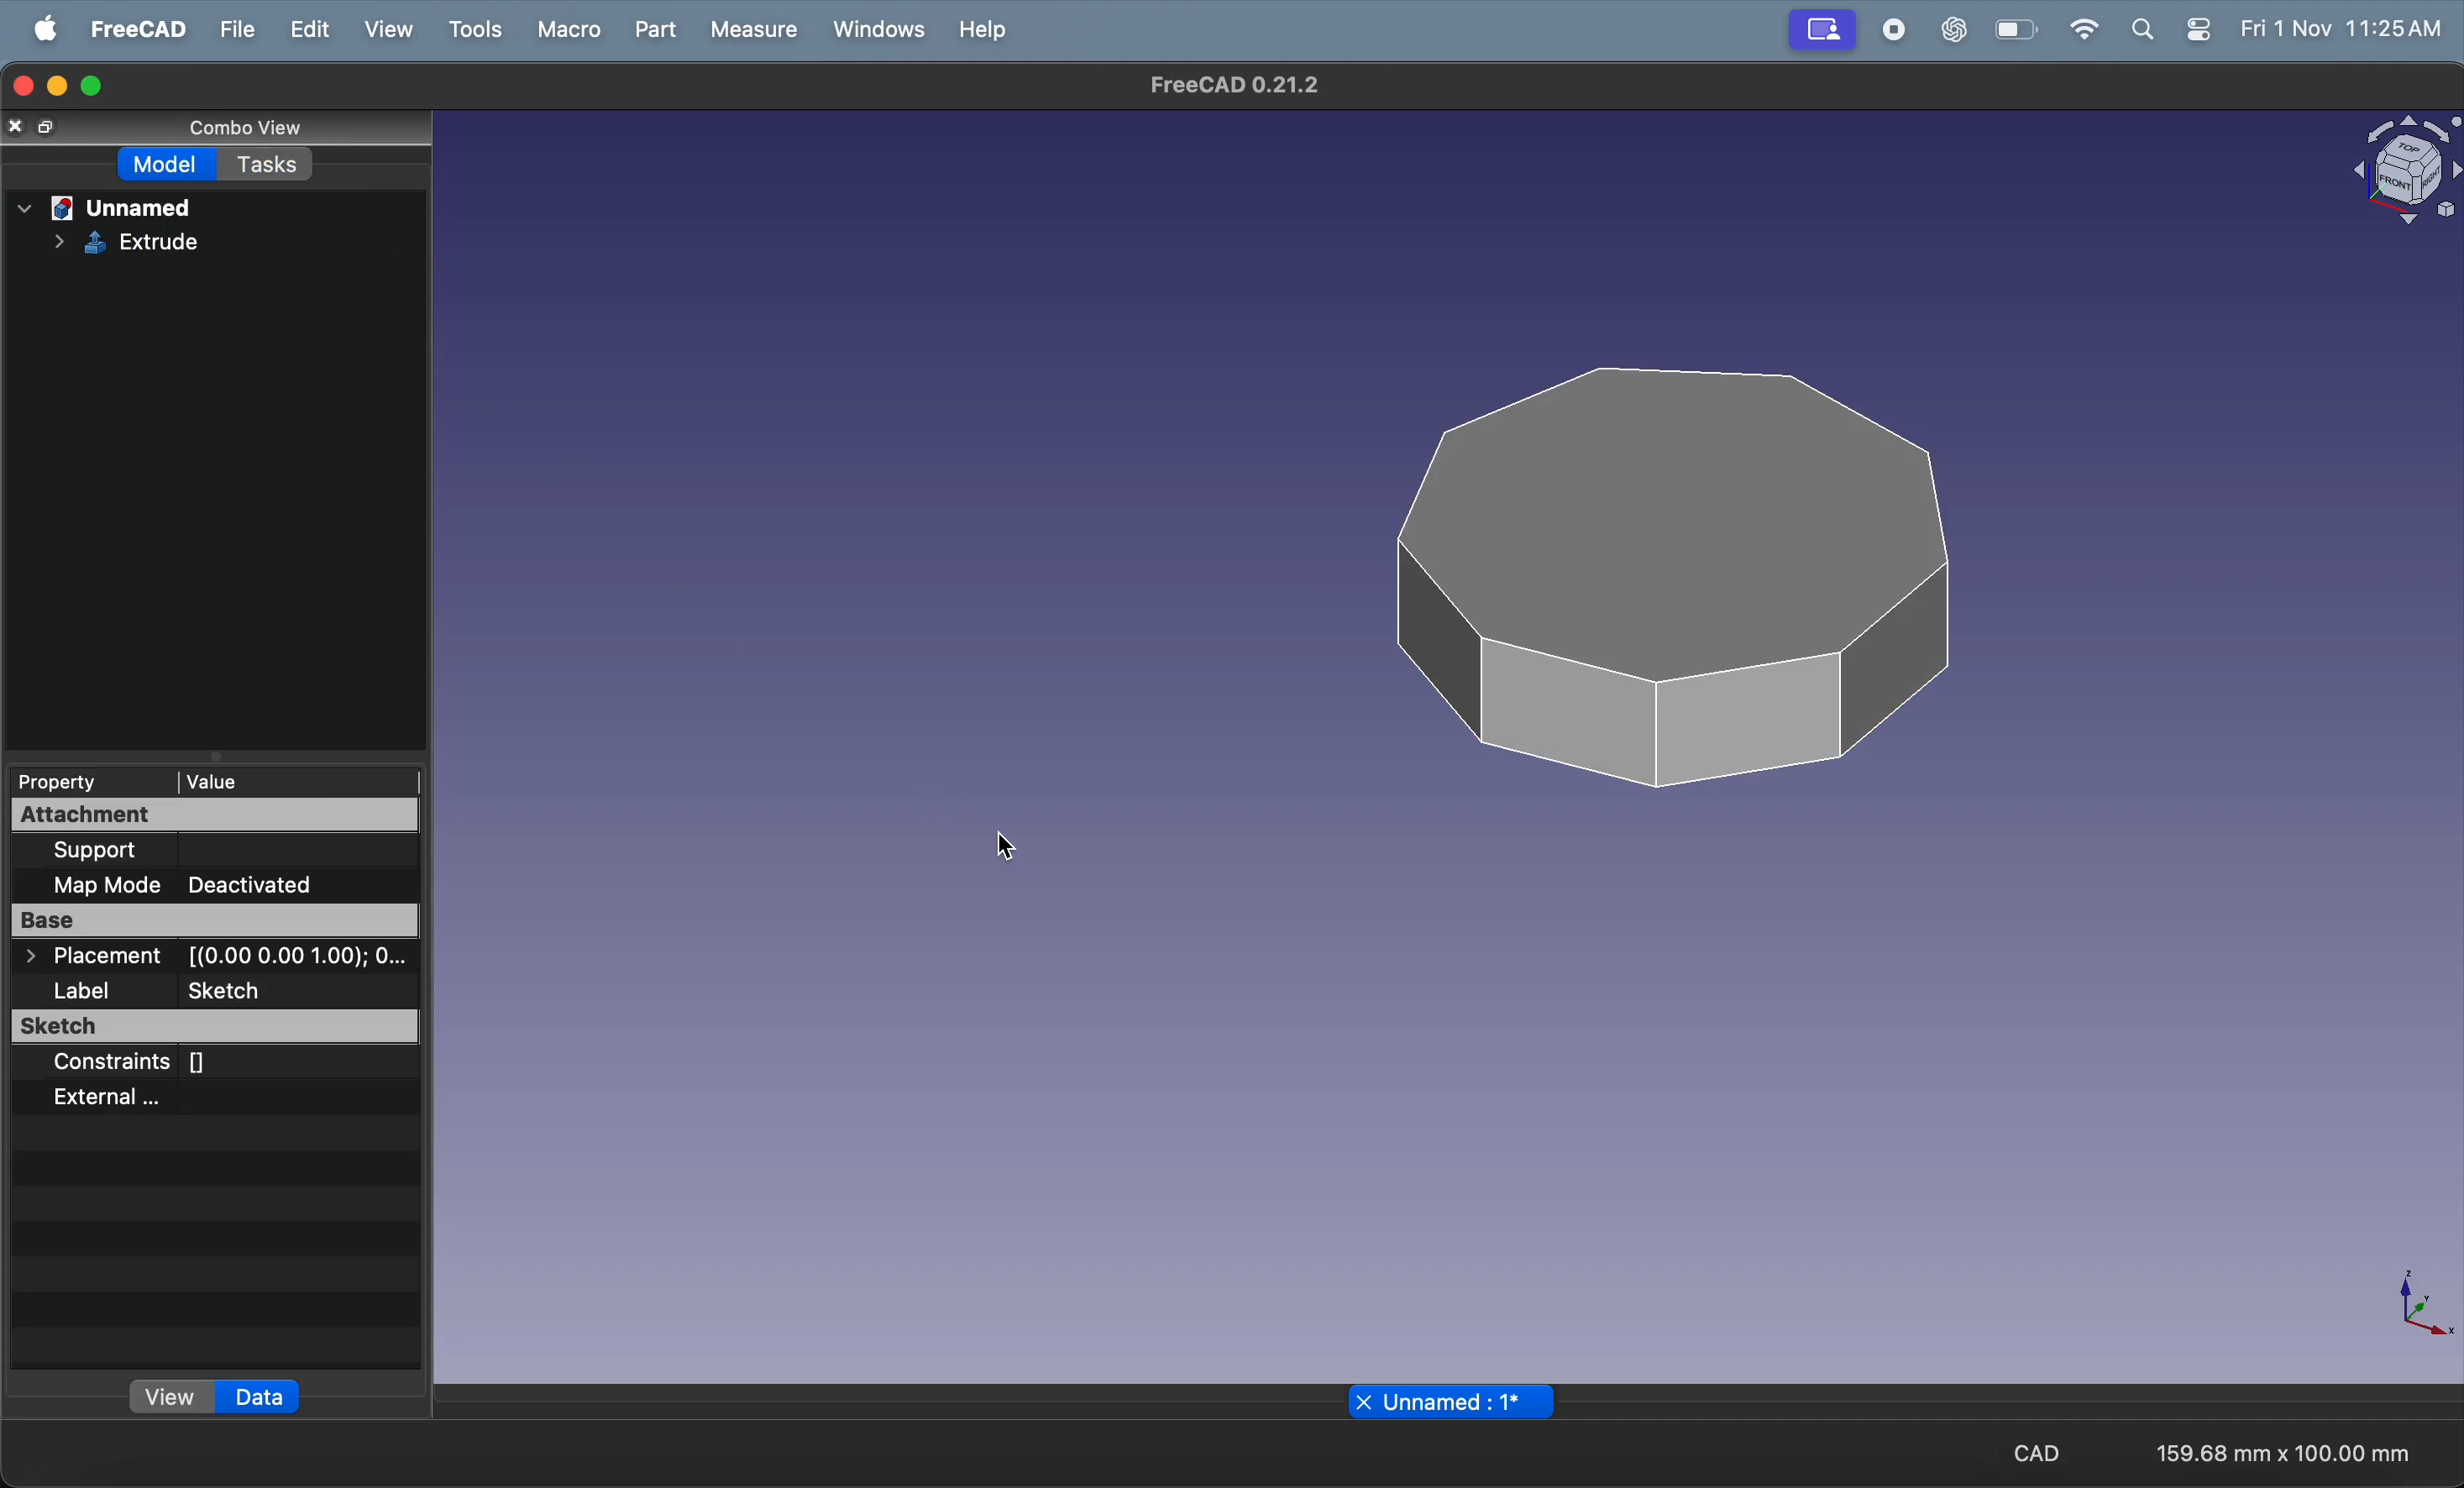 The height and width of the screenshot is (1488, 2464). What do you see at coordinates (196, 817) in the screenshot?
I see `attachment` at bounding box center [196, 817].